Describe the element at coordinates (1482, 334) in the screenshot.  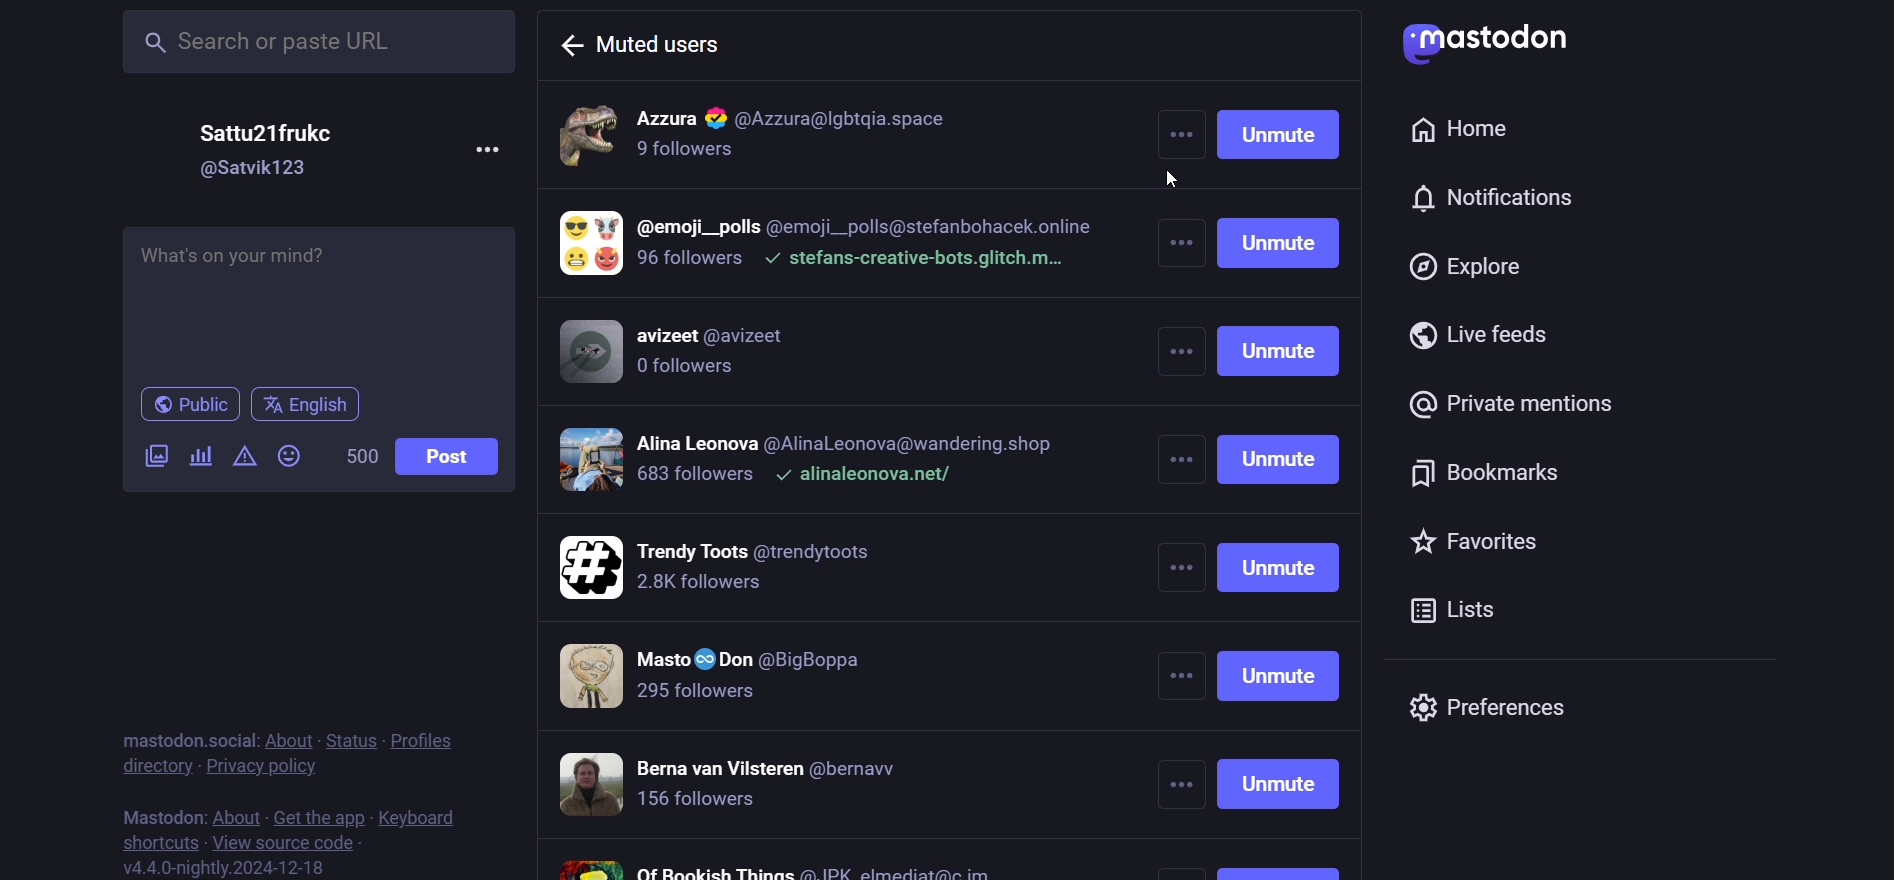
I see `live feed` at that location.